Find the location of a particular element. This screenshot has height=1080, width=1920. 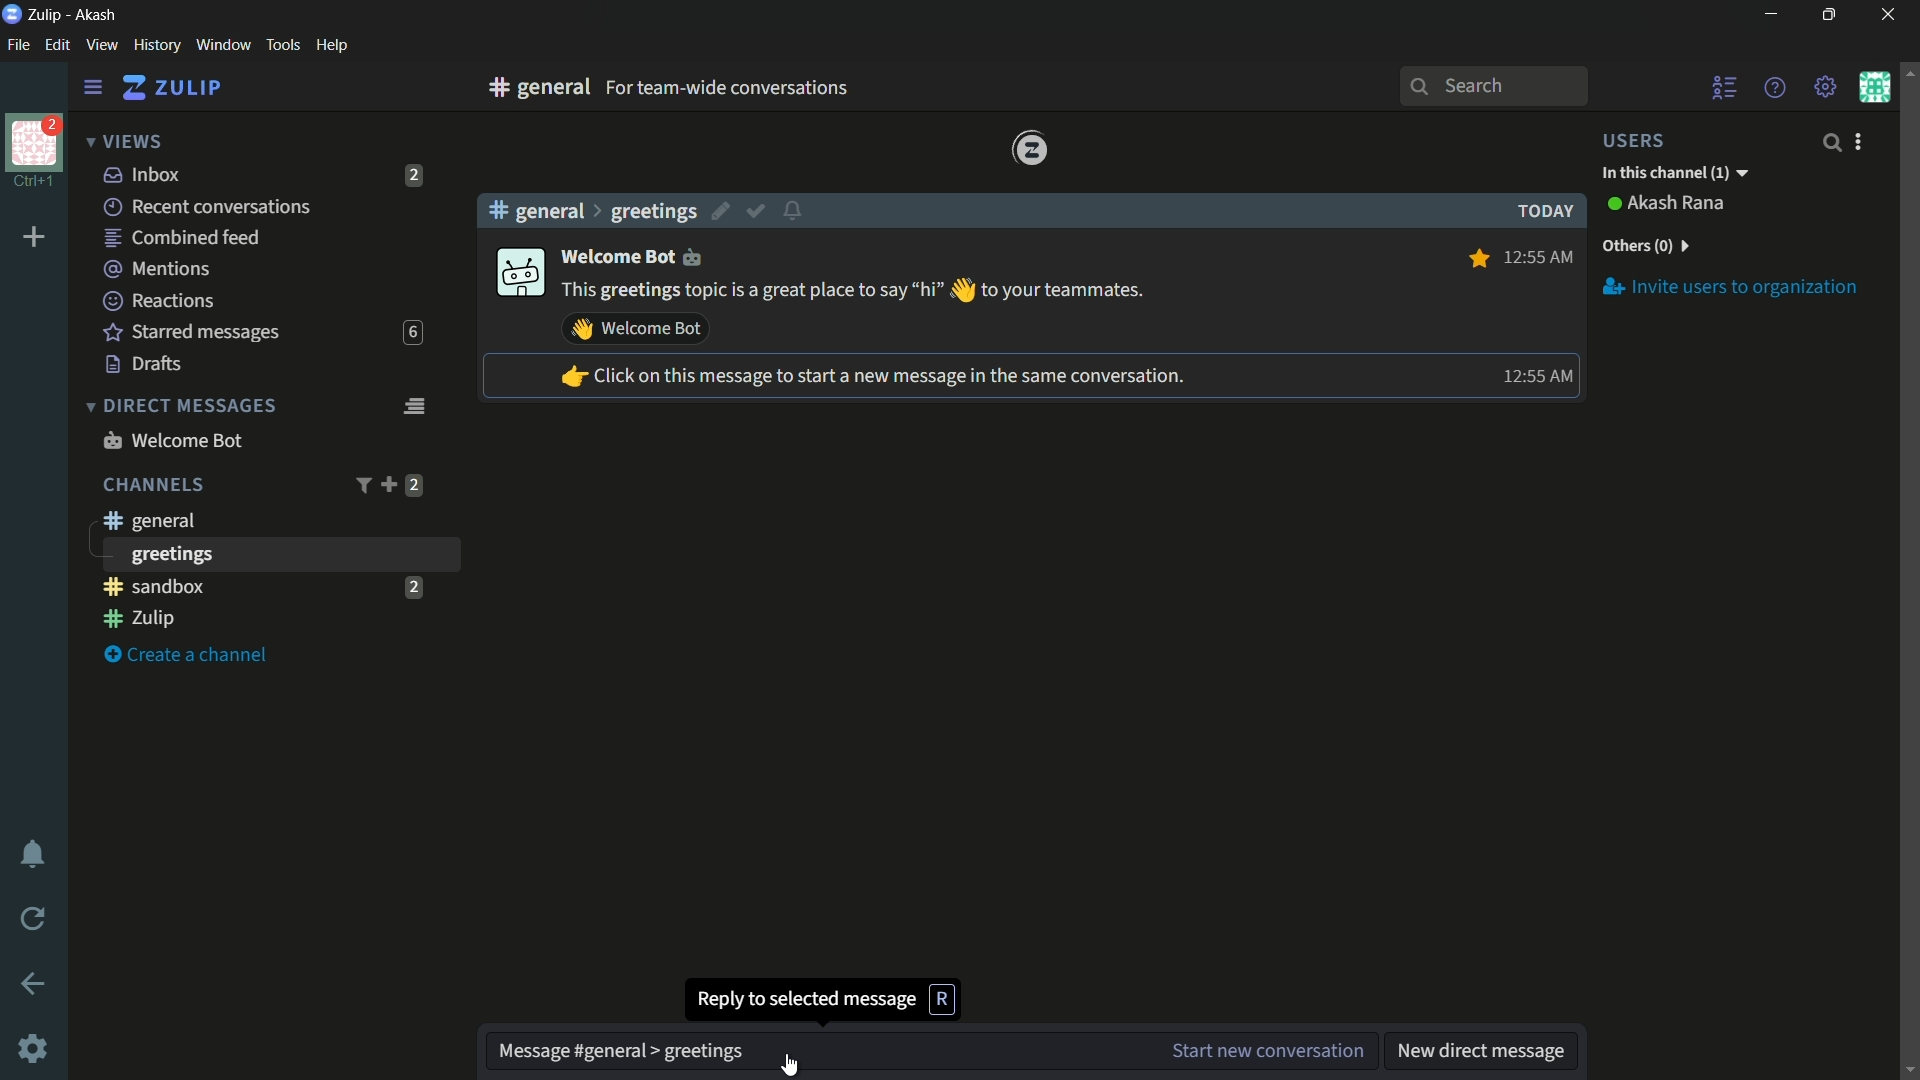

display picture is located at coordinates (518, 274).